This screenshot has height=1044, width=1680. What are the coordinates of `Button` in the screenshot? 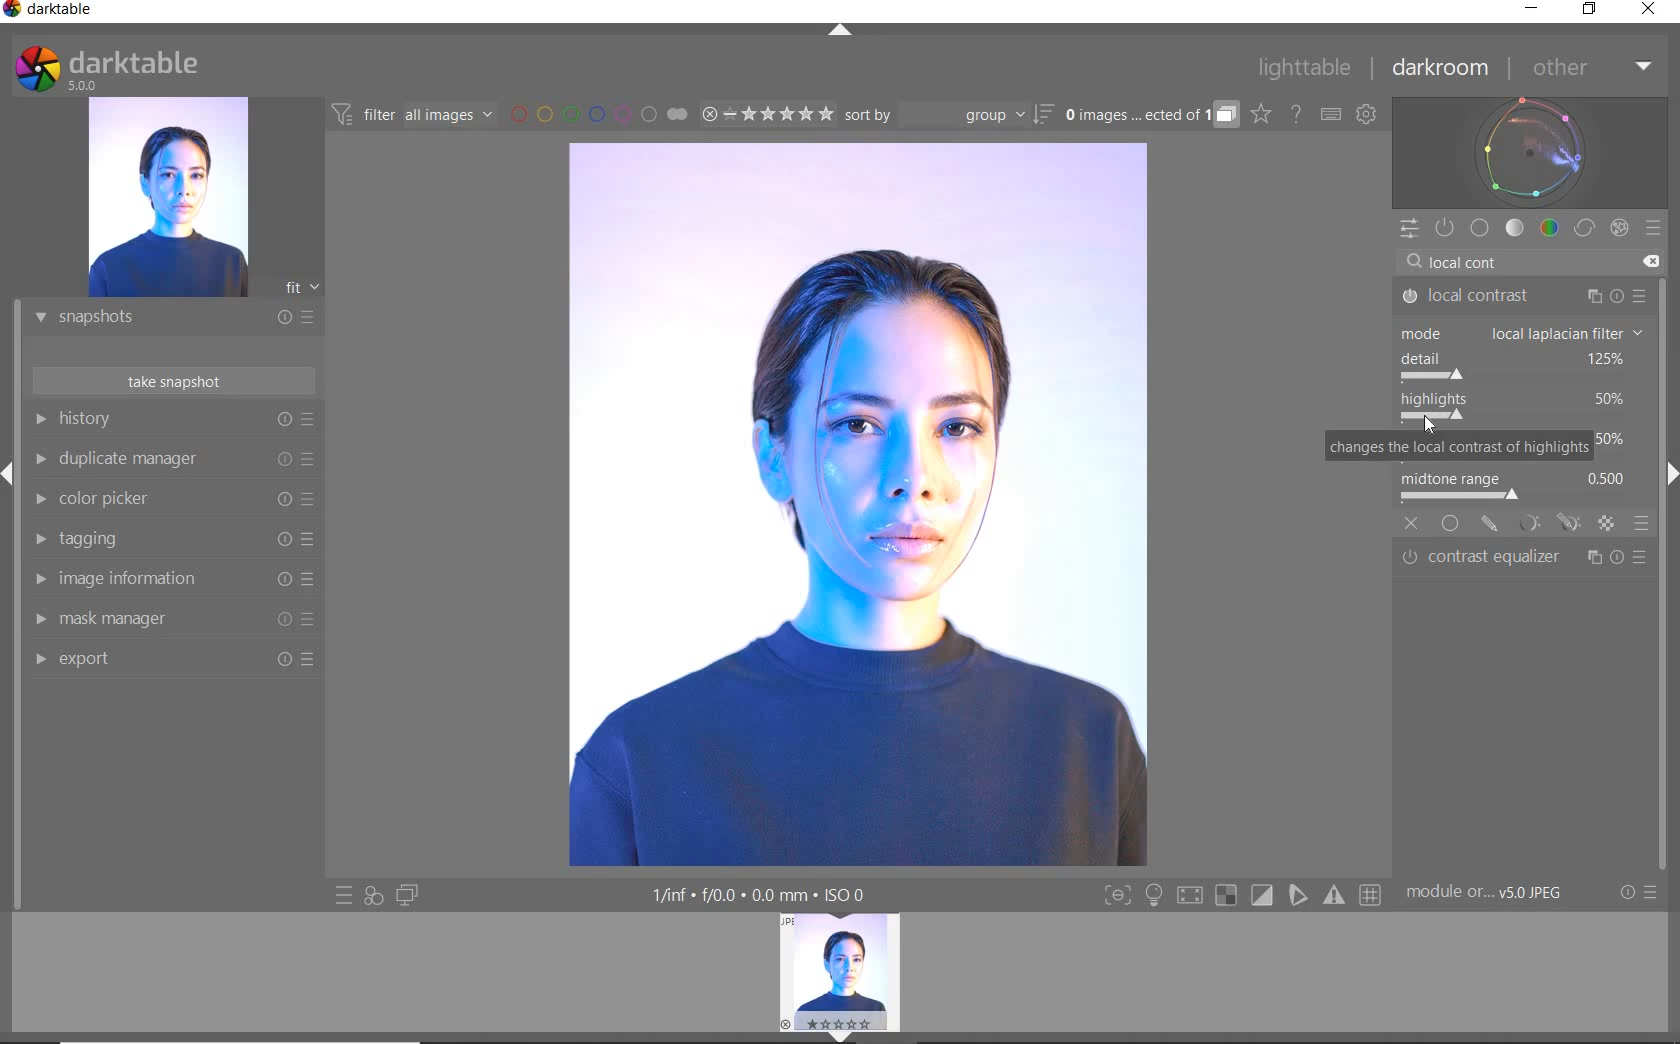 It's located at (1226, 896).